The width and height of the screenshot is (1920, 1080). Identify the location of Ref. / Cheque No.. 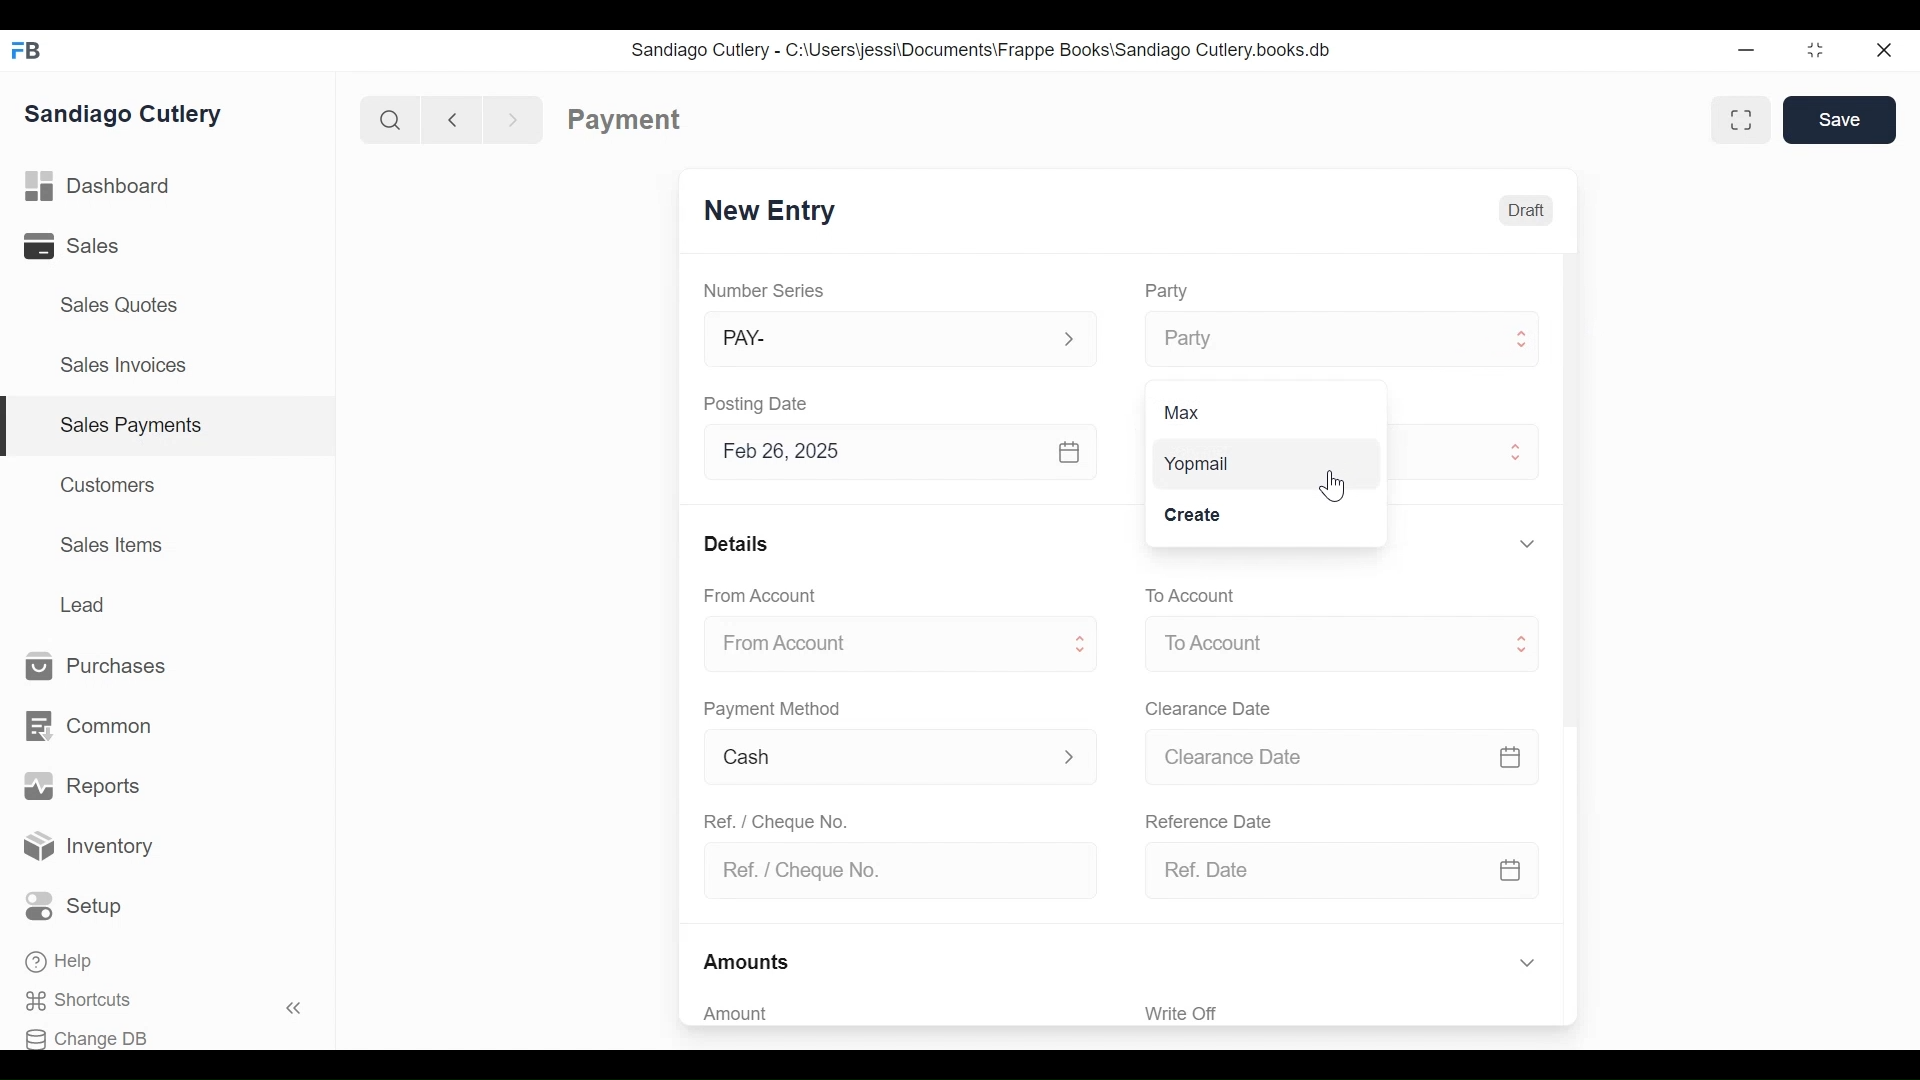
(891, 872).